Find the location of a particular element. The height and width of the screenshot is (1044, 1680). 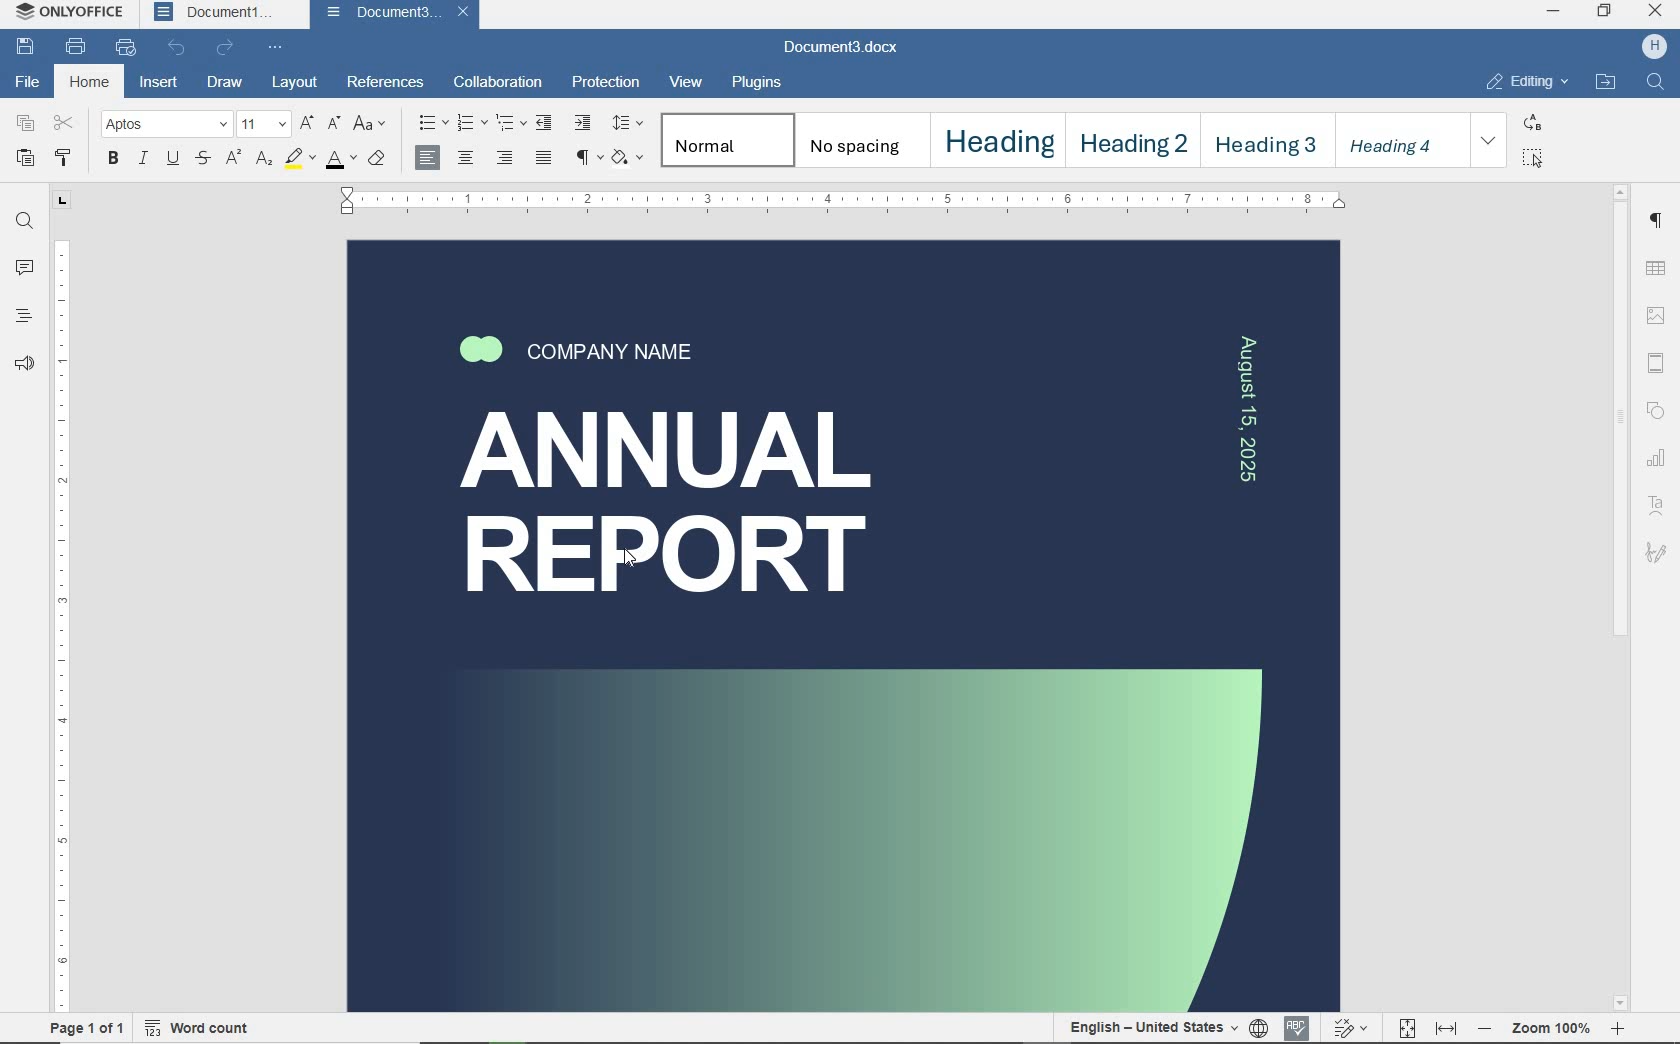

close is located at coordinates (1655, 13).